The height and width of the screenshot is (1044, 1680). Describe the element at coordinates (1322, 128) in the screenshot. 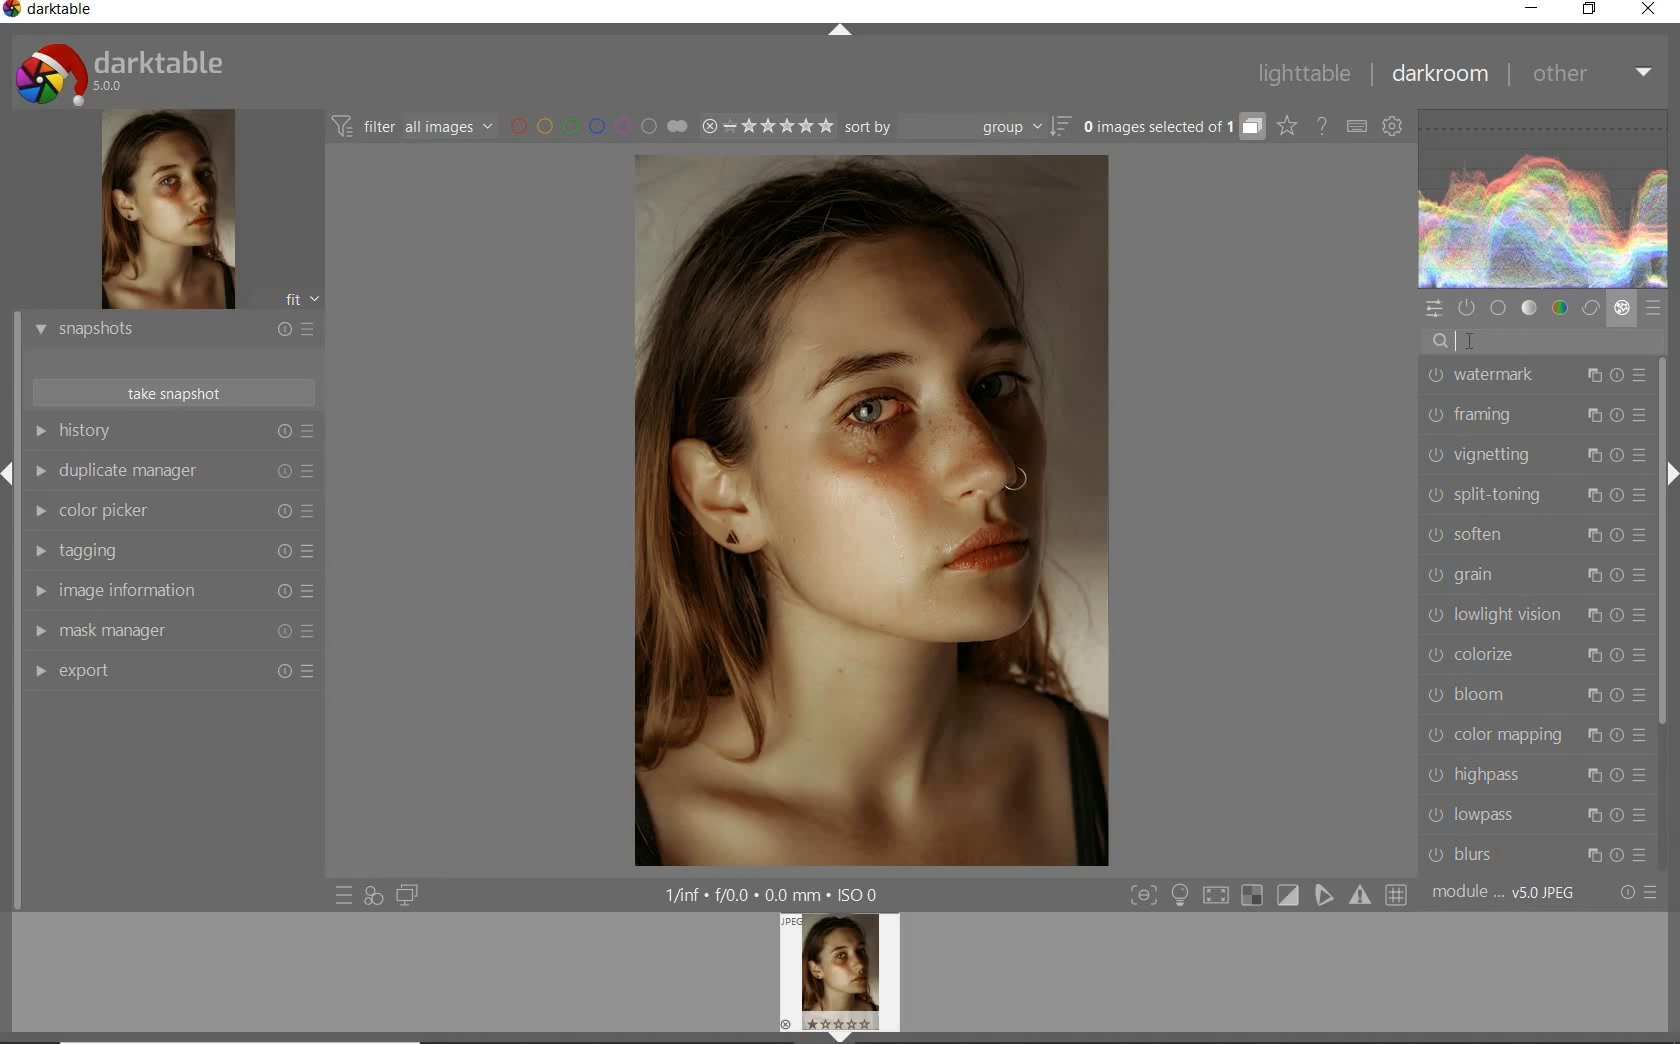

I see `enable online help` at that location.